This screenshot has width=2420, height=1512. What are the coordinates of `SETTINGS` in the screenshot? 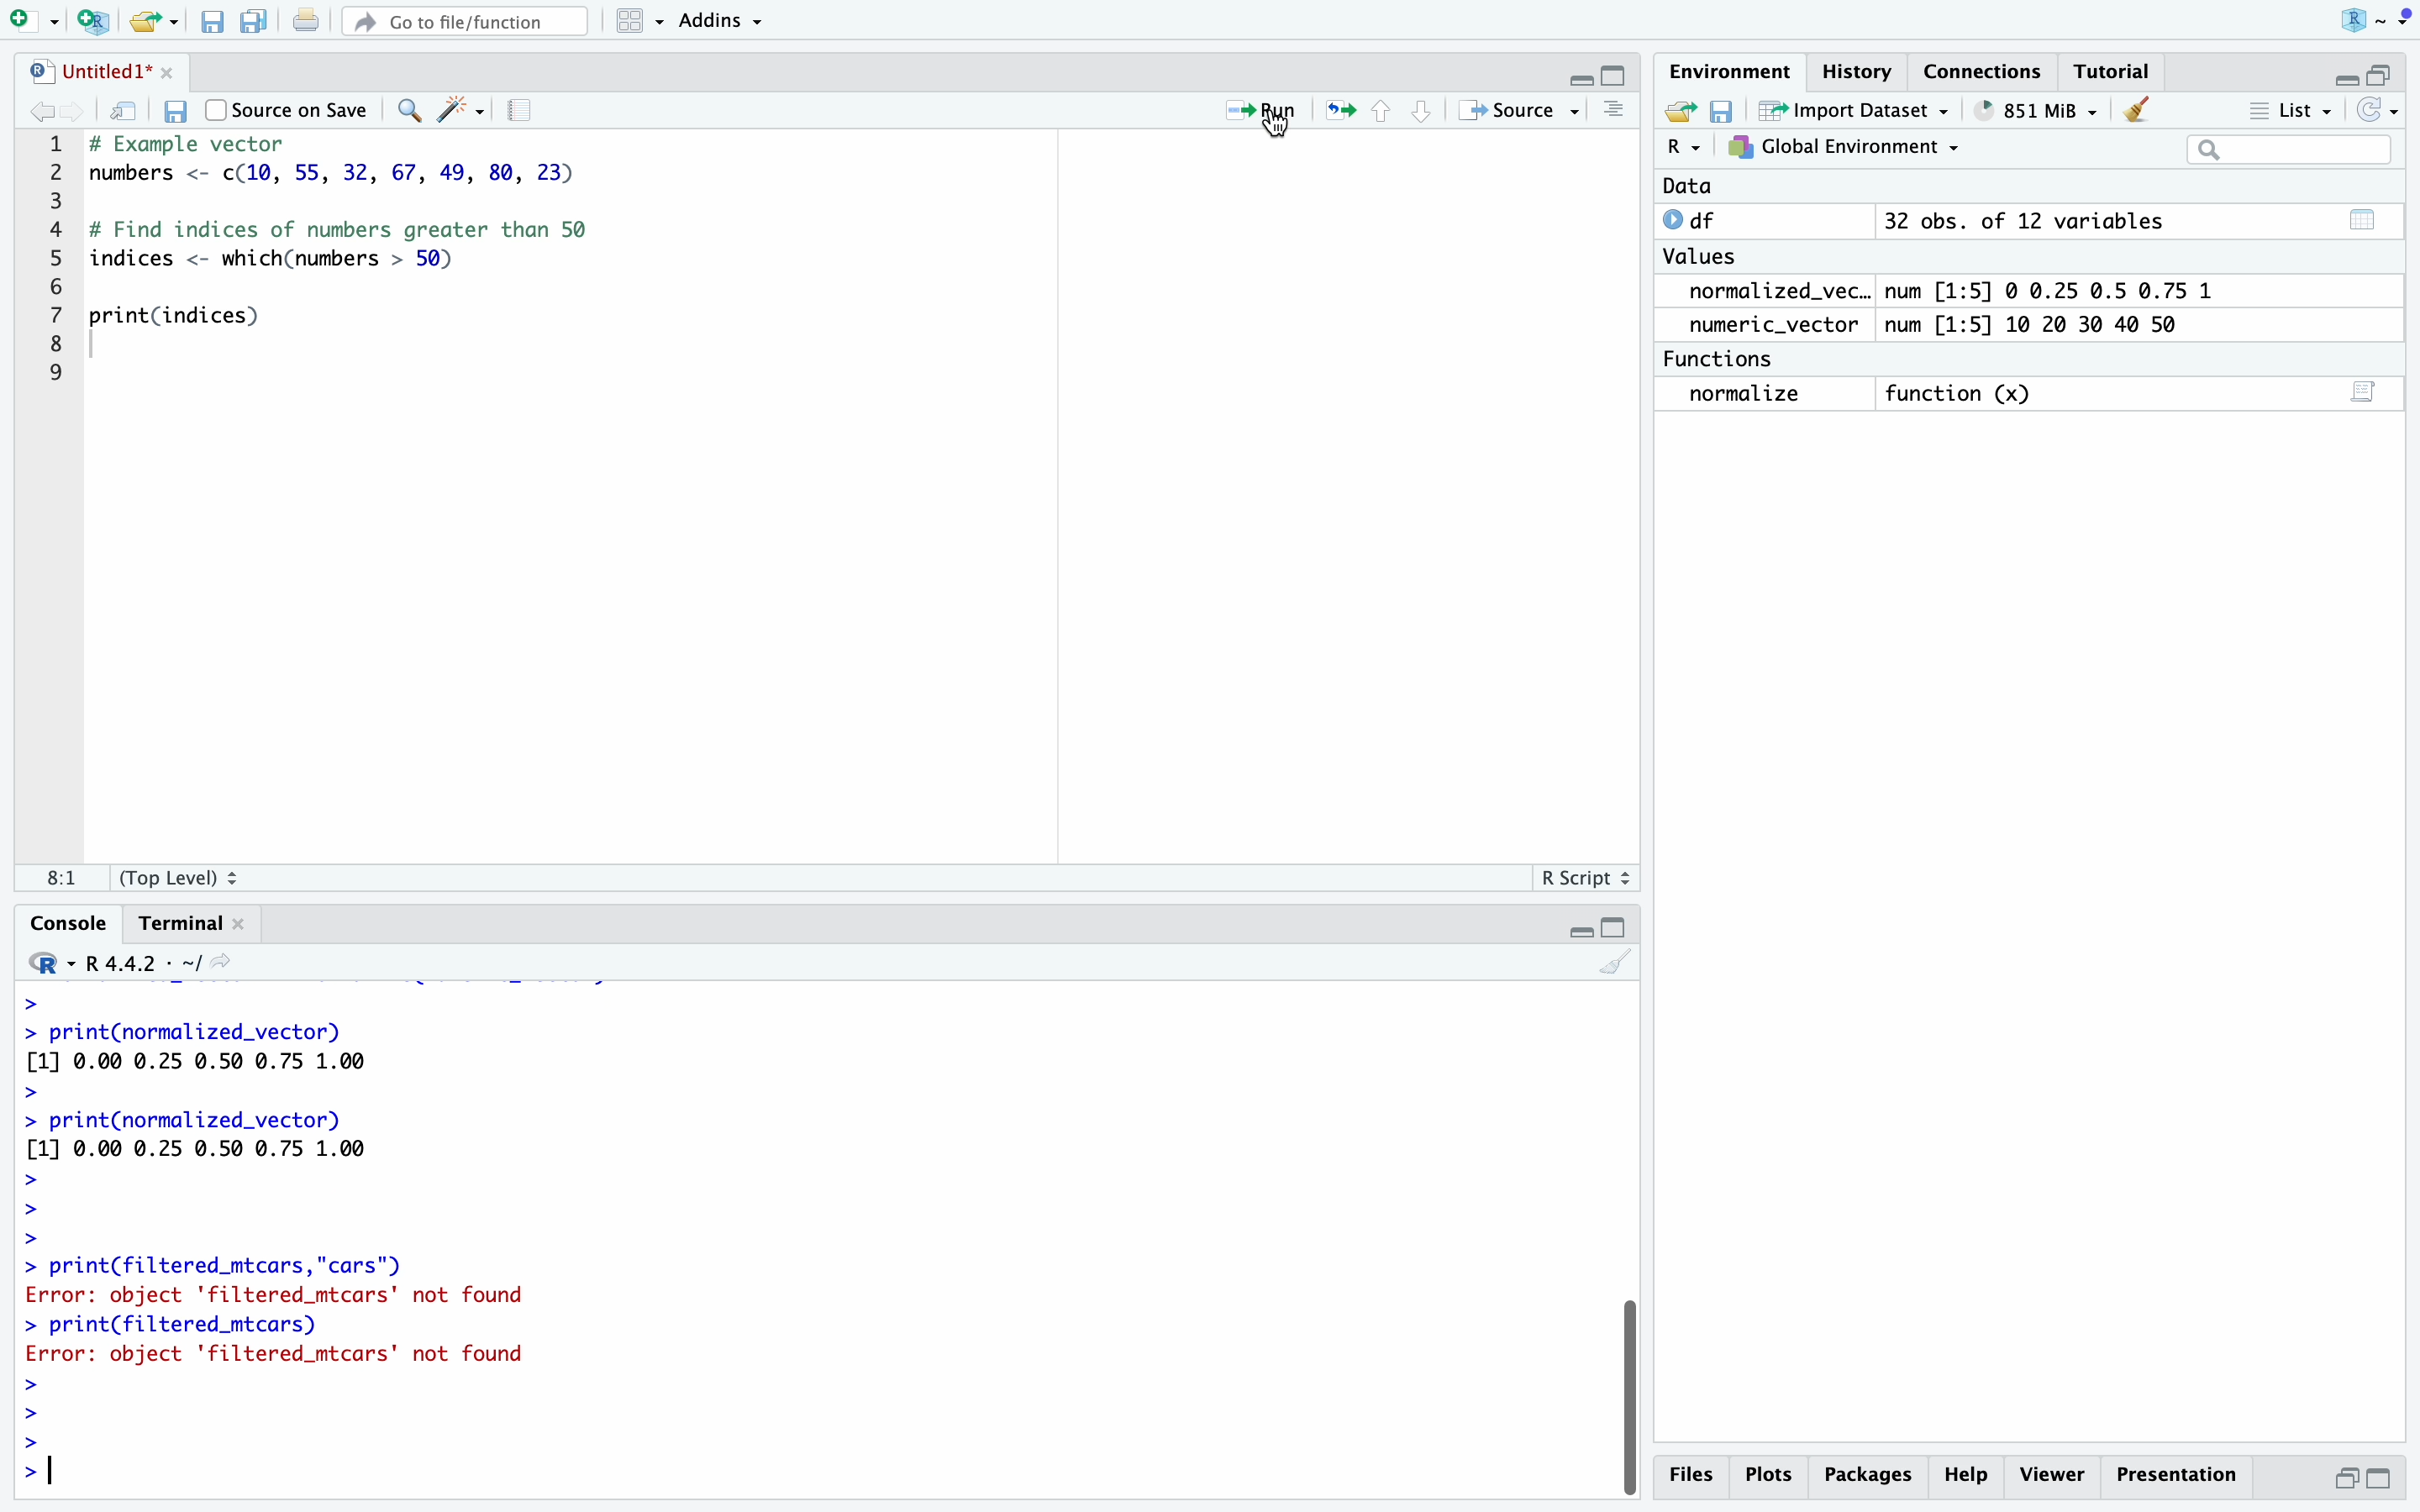 It's located at (525, 112).